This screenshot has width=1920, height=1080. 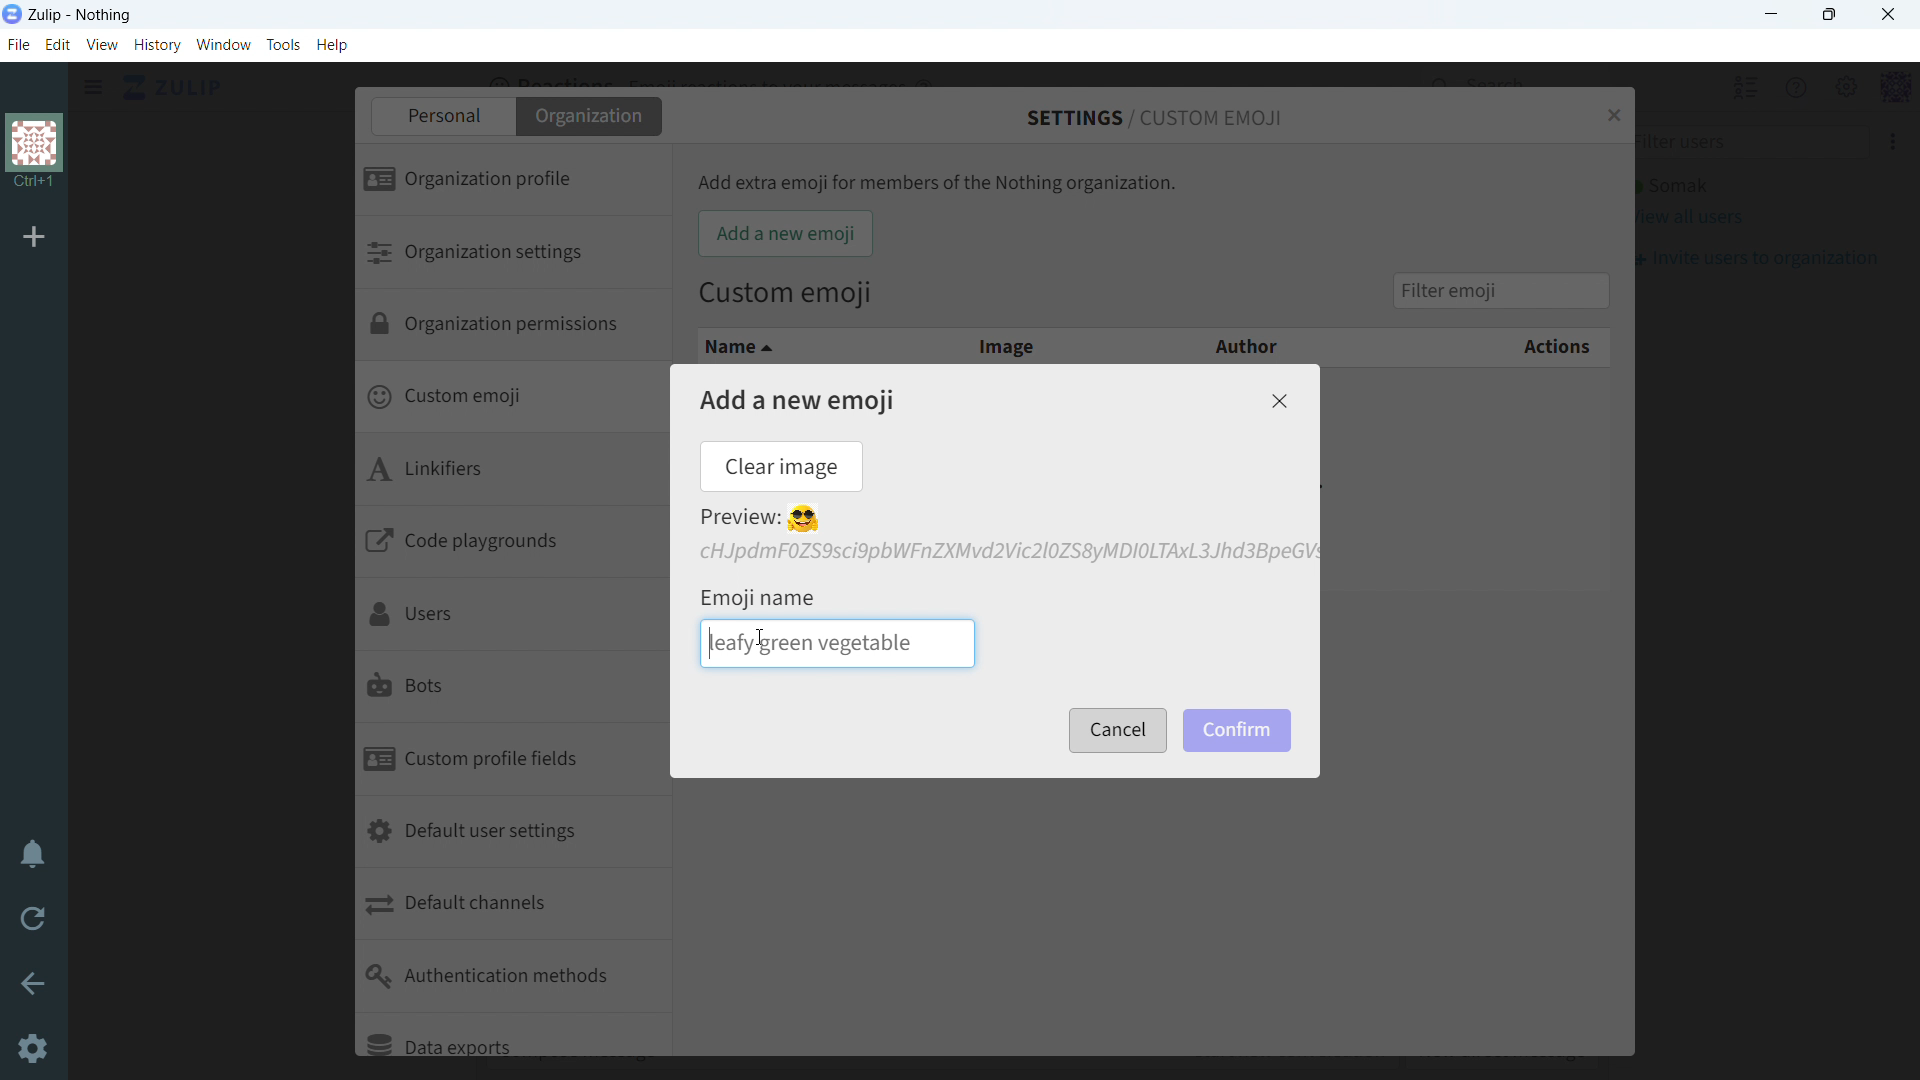 I want to click on default user settings, so click(x=514, y=834).